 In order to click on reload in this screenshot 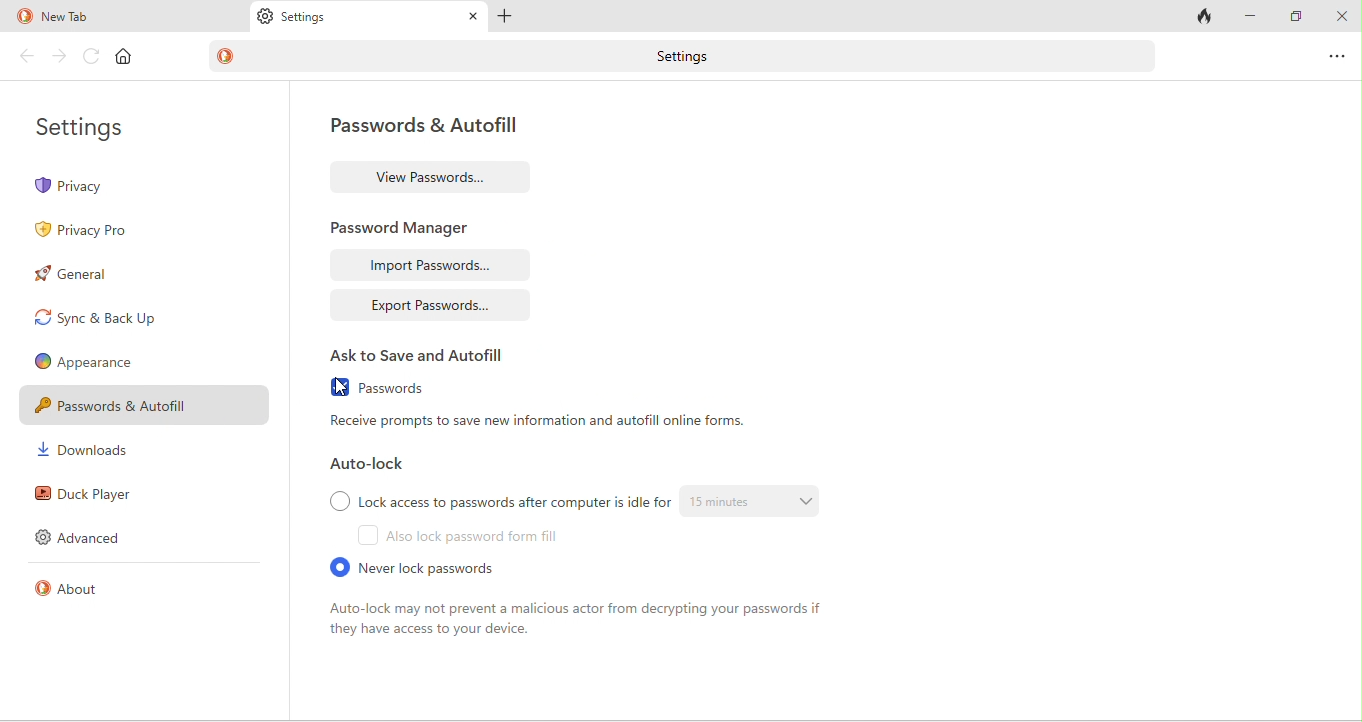, I will do `click(90, 55)`.